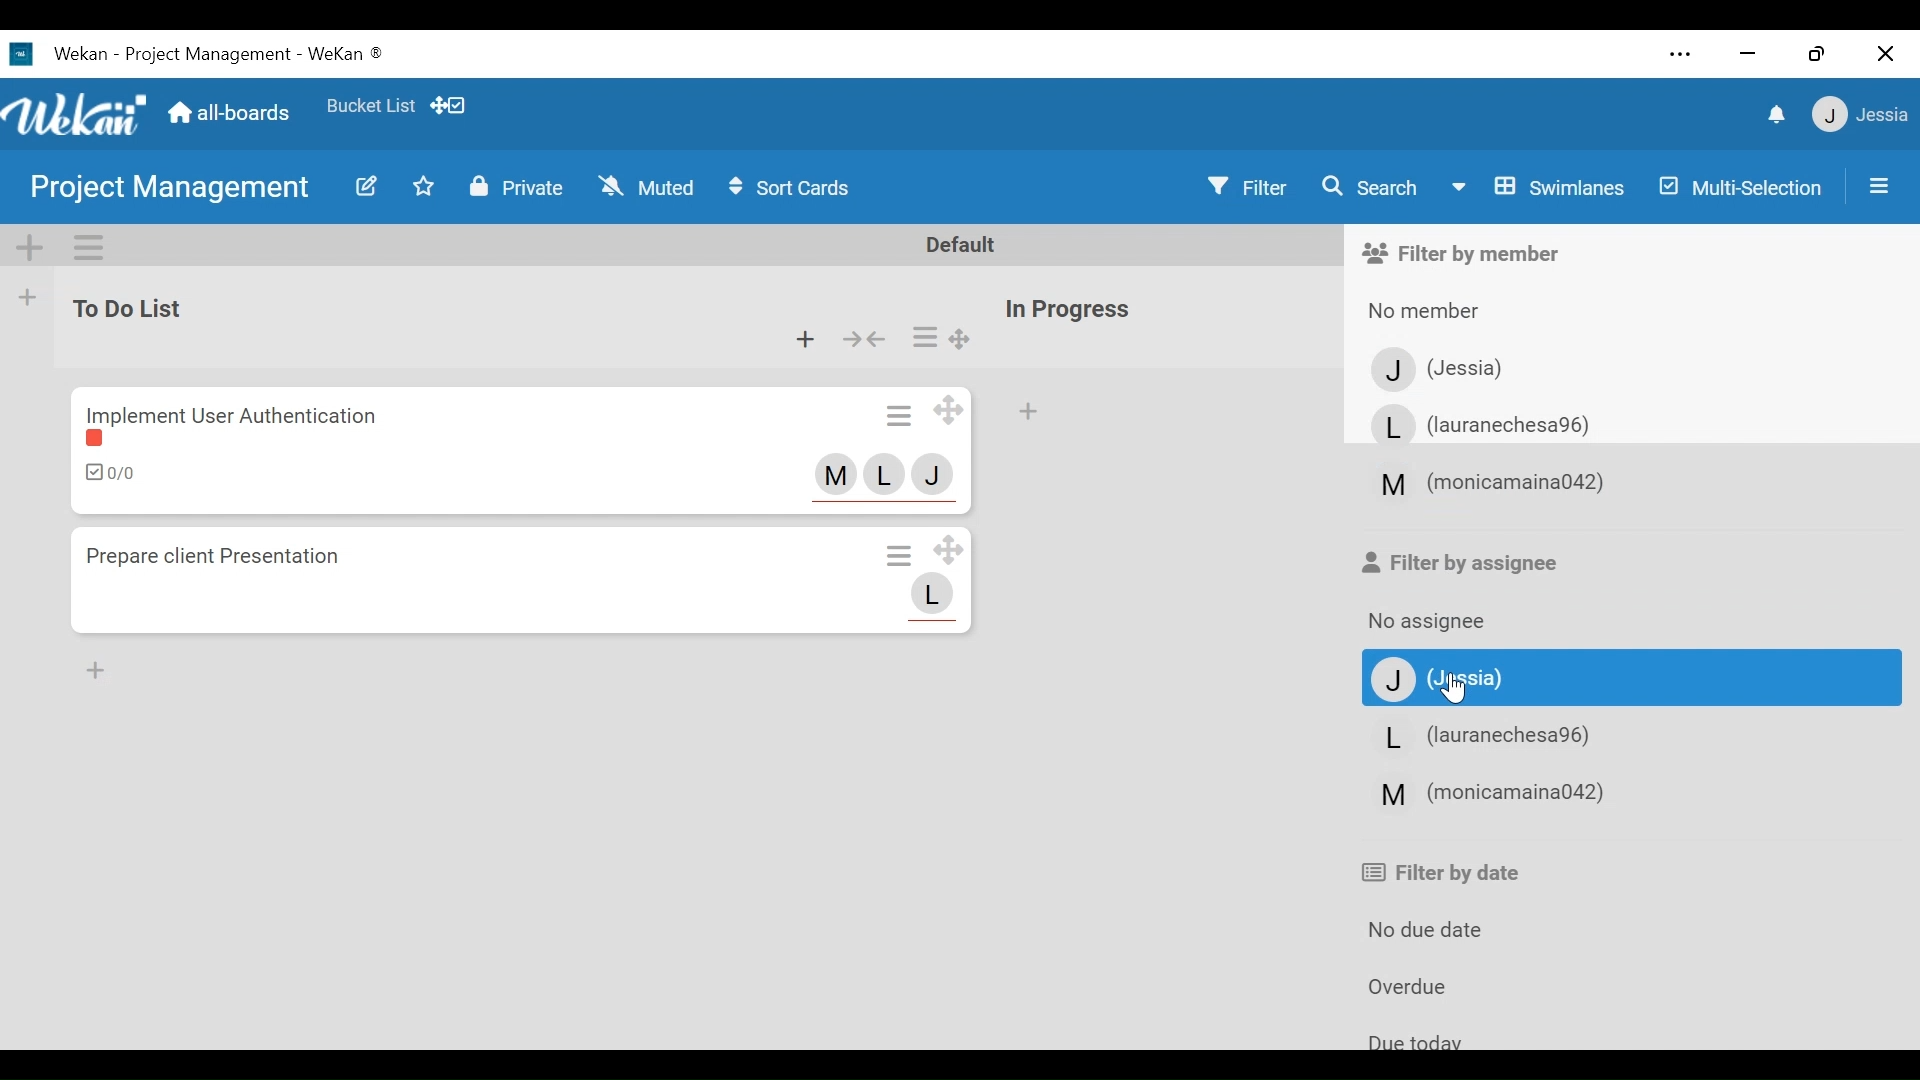 Image resolution: width=1920 pixels, height=1080 pixels. I want to click on Add Swiimlane, so click(31, 247).